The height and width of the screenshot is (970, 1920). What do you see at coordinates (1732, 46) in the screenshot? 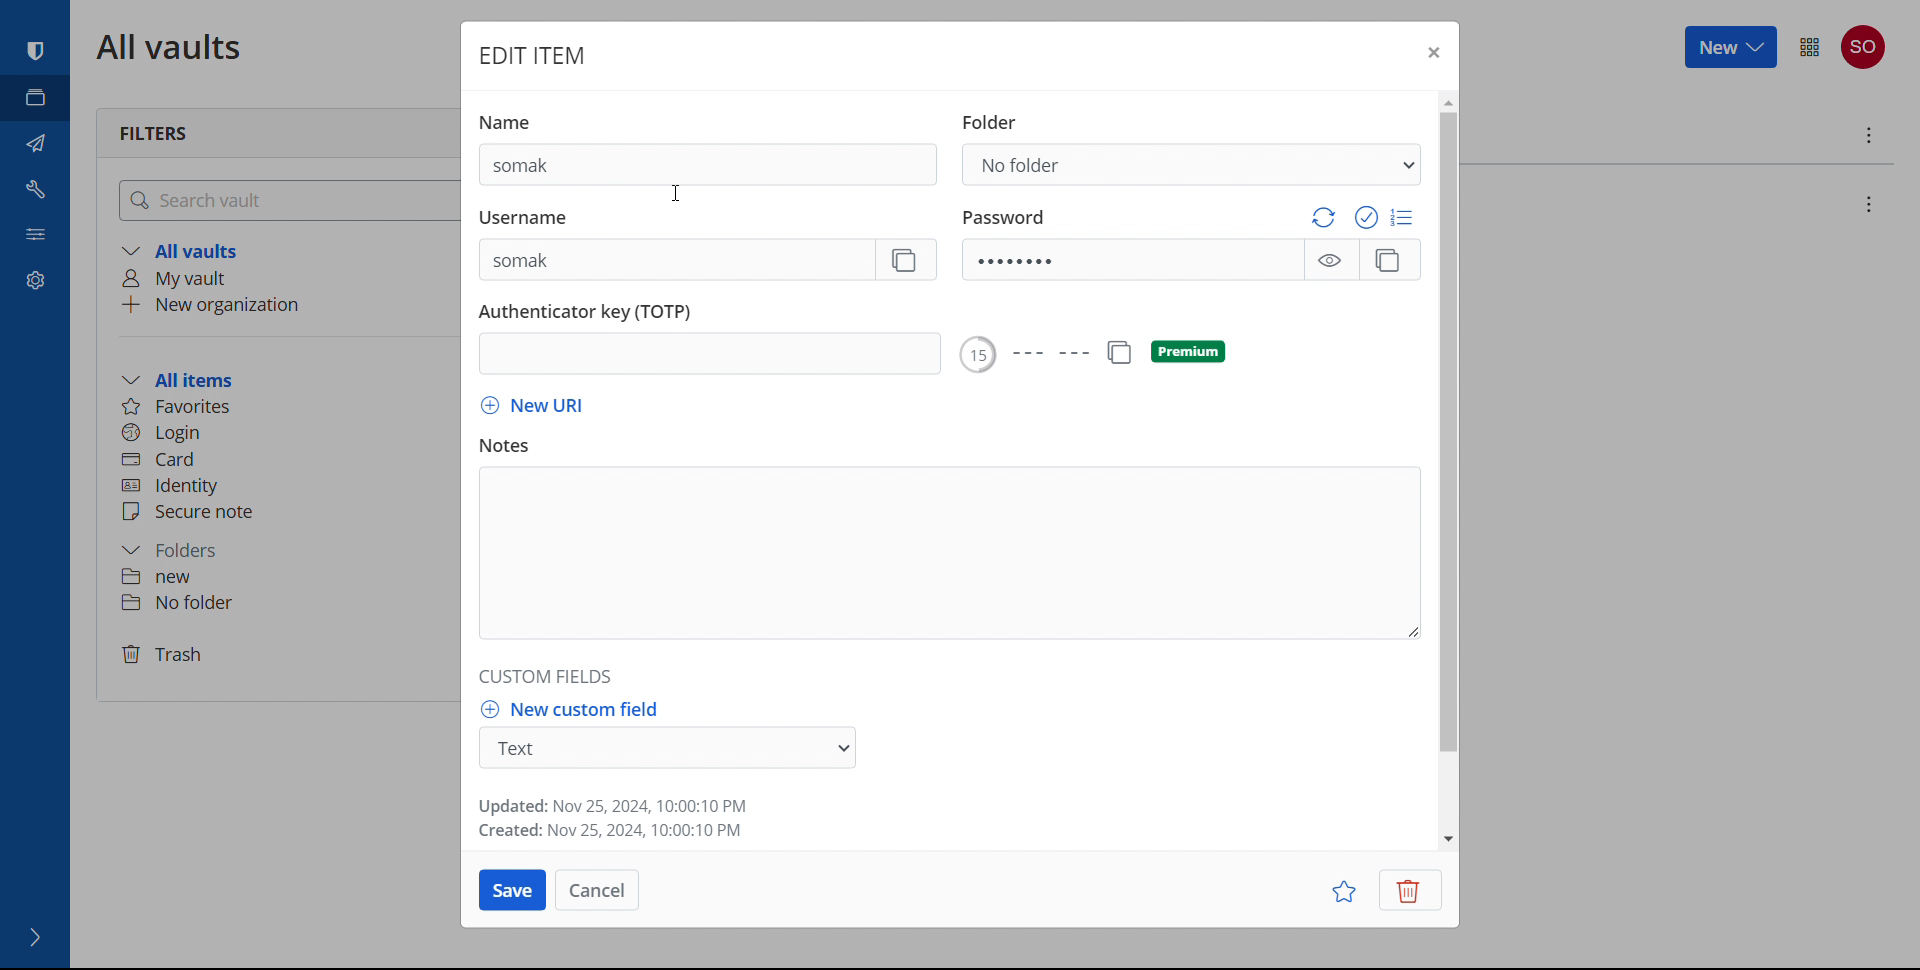
I see `new` at bounding box center [1732, 46].